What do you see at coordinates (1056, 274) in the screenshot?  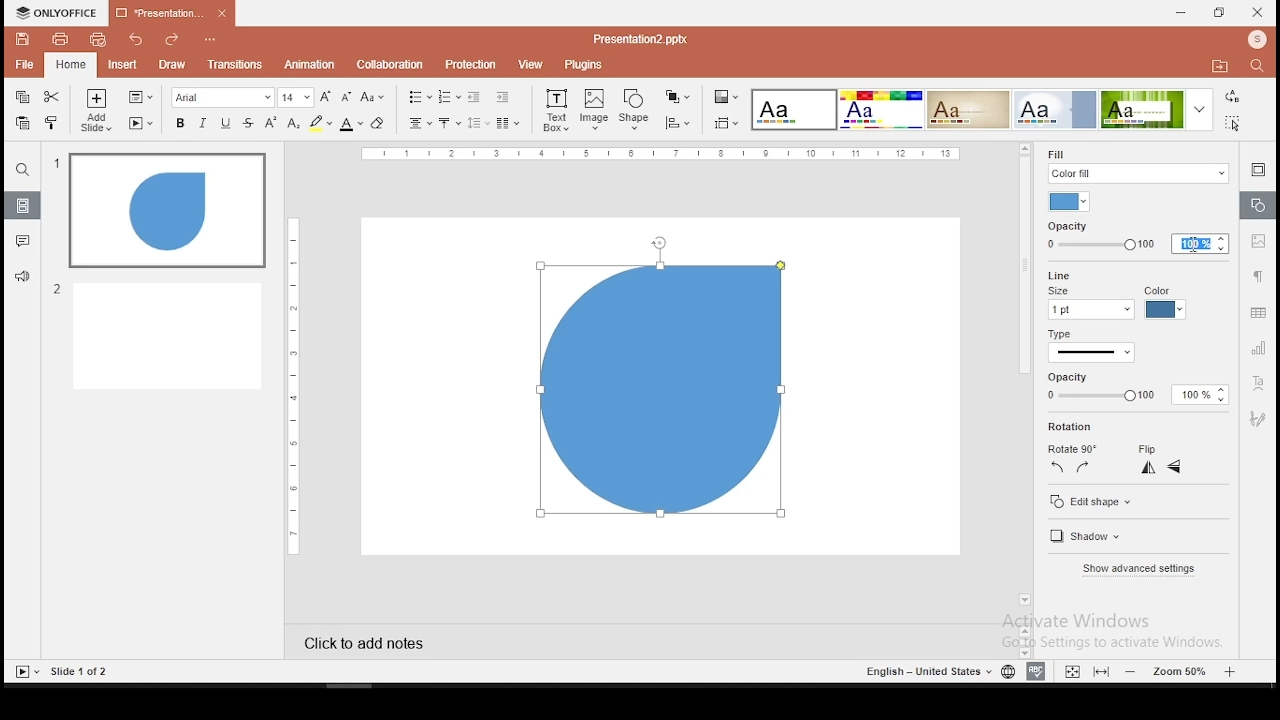 I see `line` at bounding box center [1056, 274].